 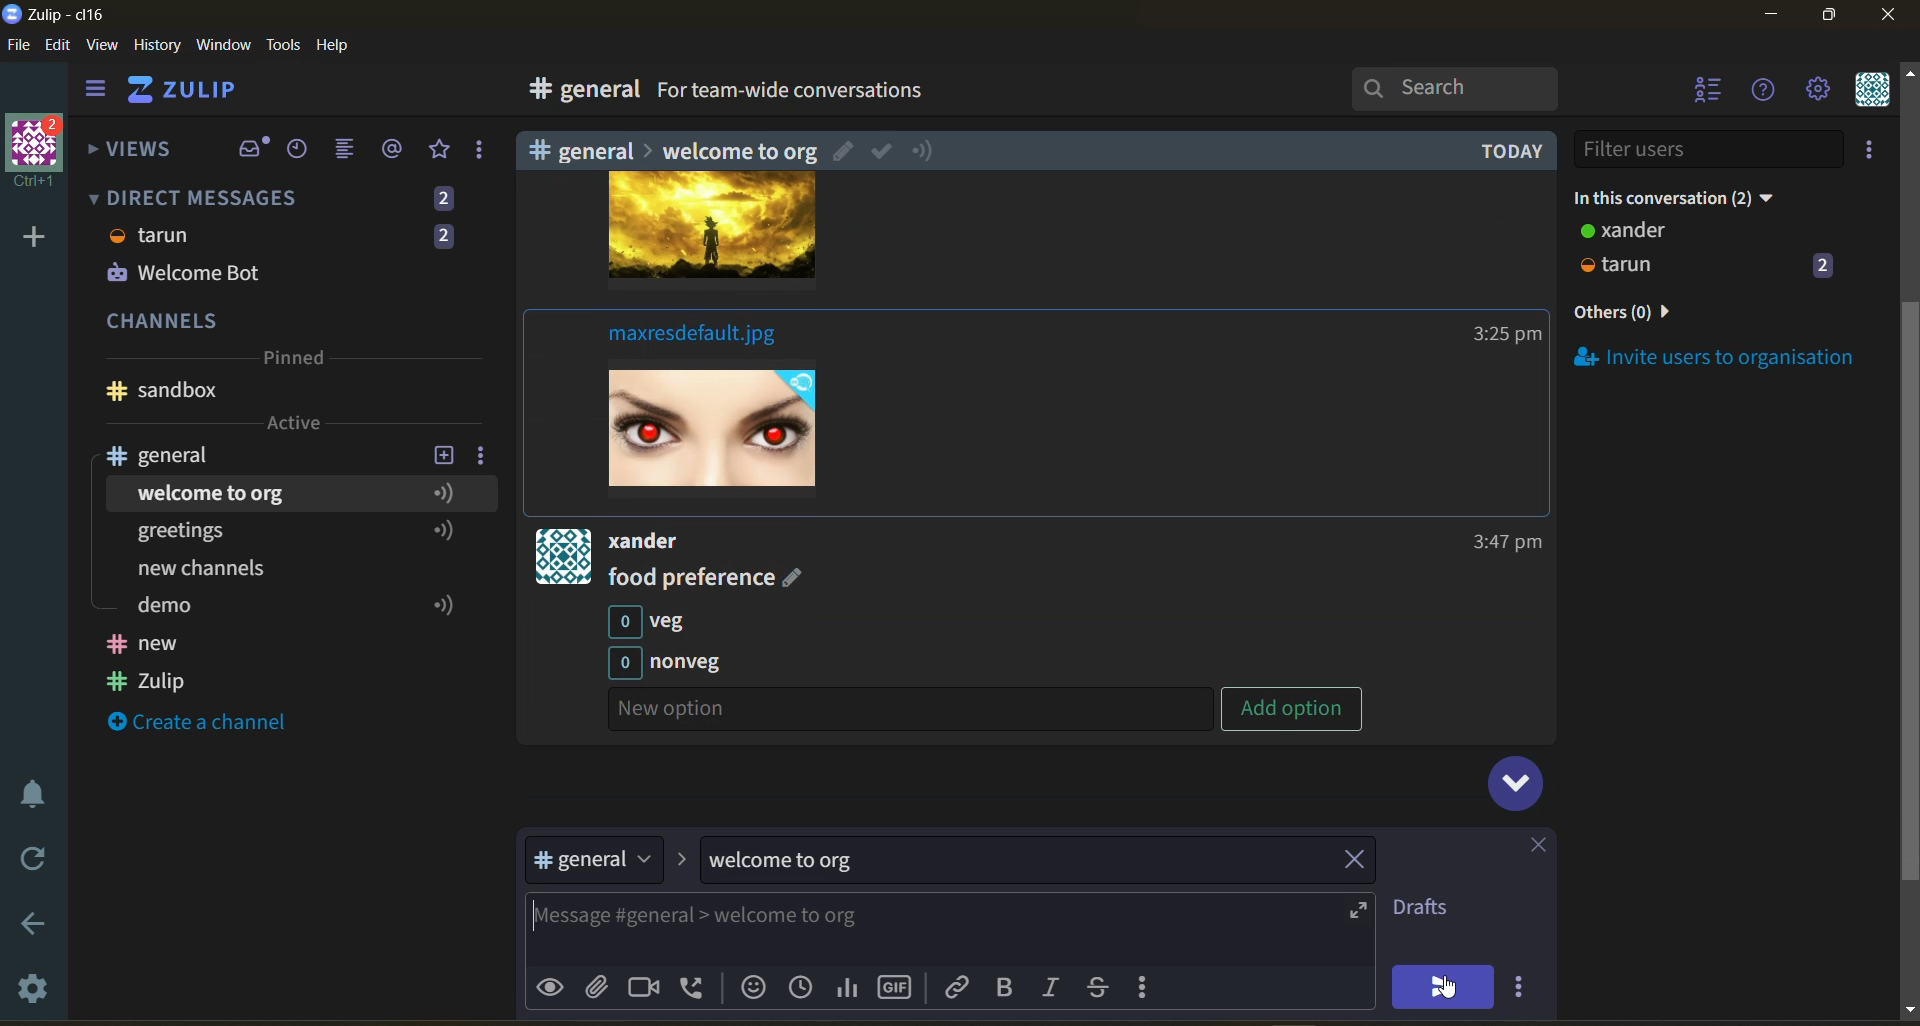 I want to click on strikethrough, so click(x=1104, y=986).